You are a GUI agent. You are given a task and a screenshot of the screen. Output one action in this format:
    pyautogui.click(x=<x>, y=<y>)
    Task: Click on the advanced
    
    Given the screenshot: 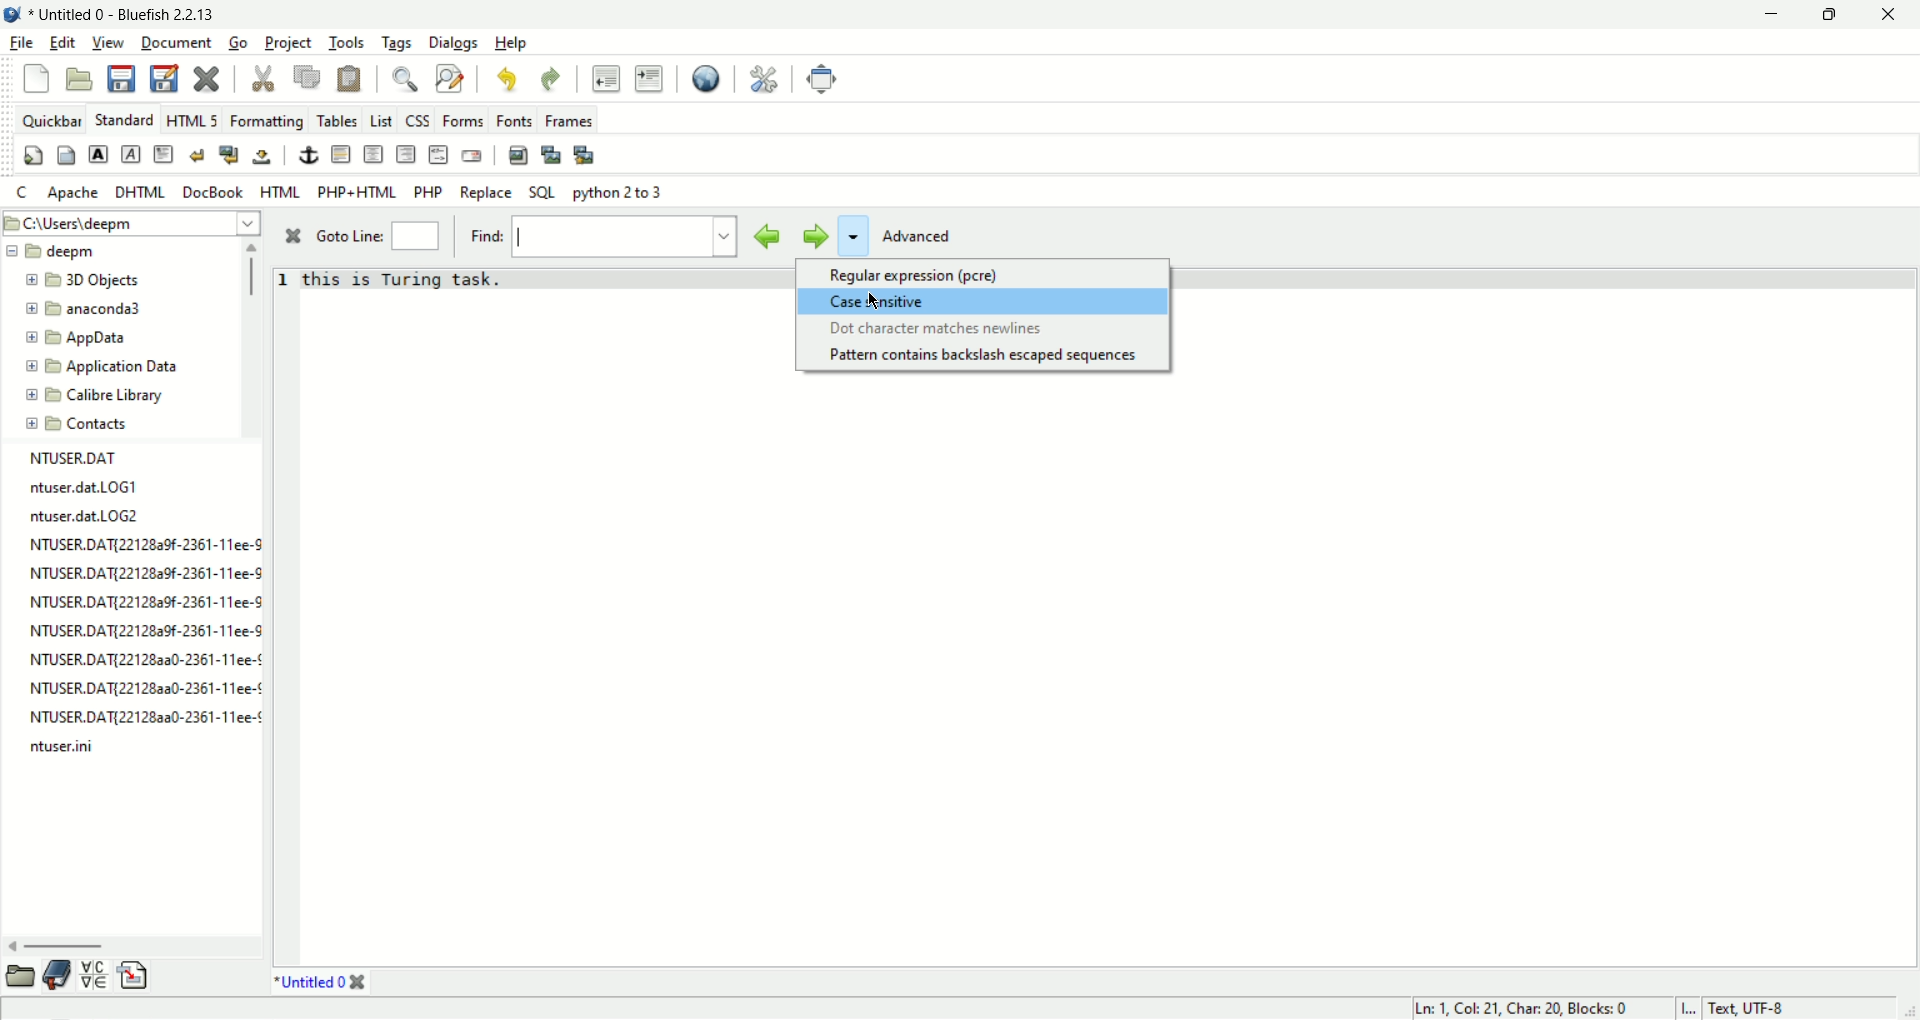 What is the action you would take?
    pyautogui.click(x=925, y=234)
    